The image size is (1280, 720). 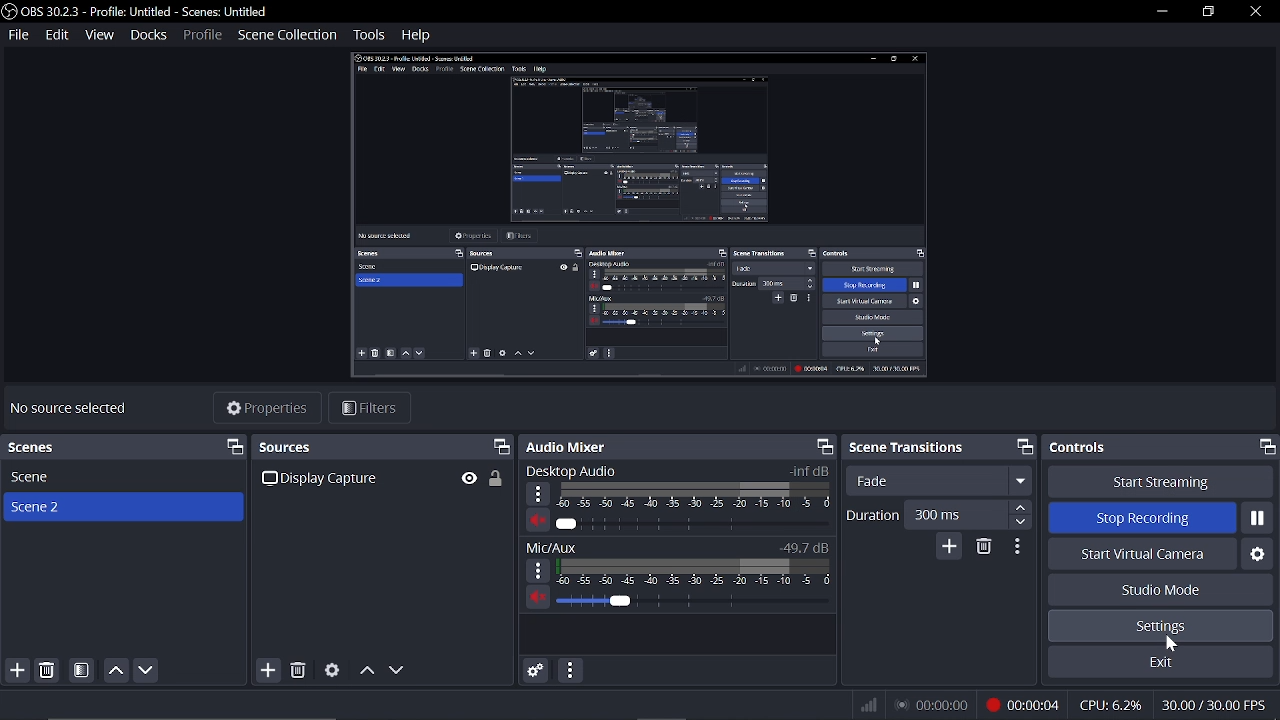 What do you see at coordinates (1158, 11) in the screenshot?
I see `minimize` at bounding box center [1158, 11].